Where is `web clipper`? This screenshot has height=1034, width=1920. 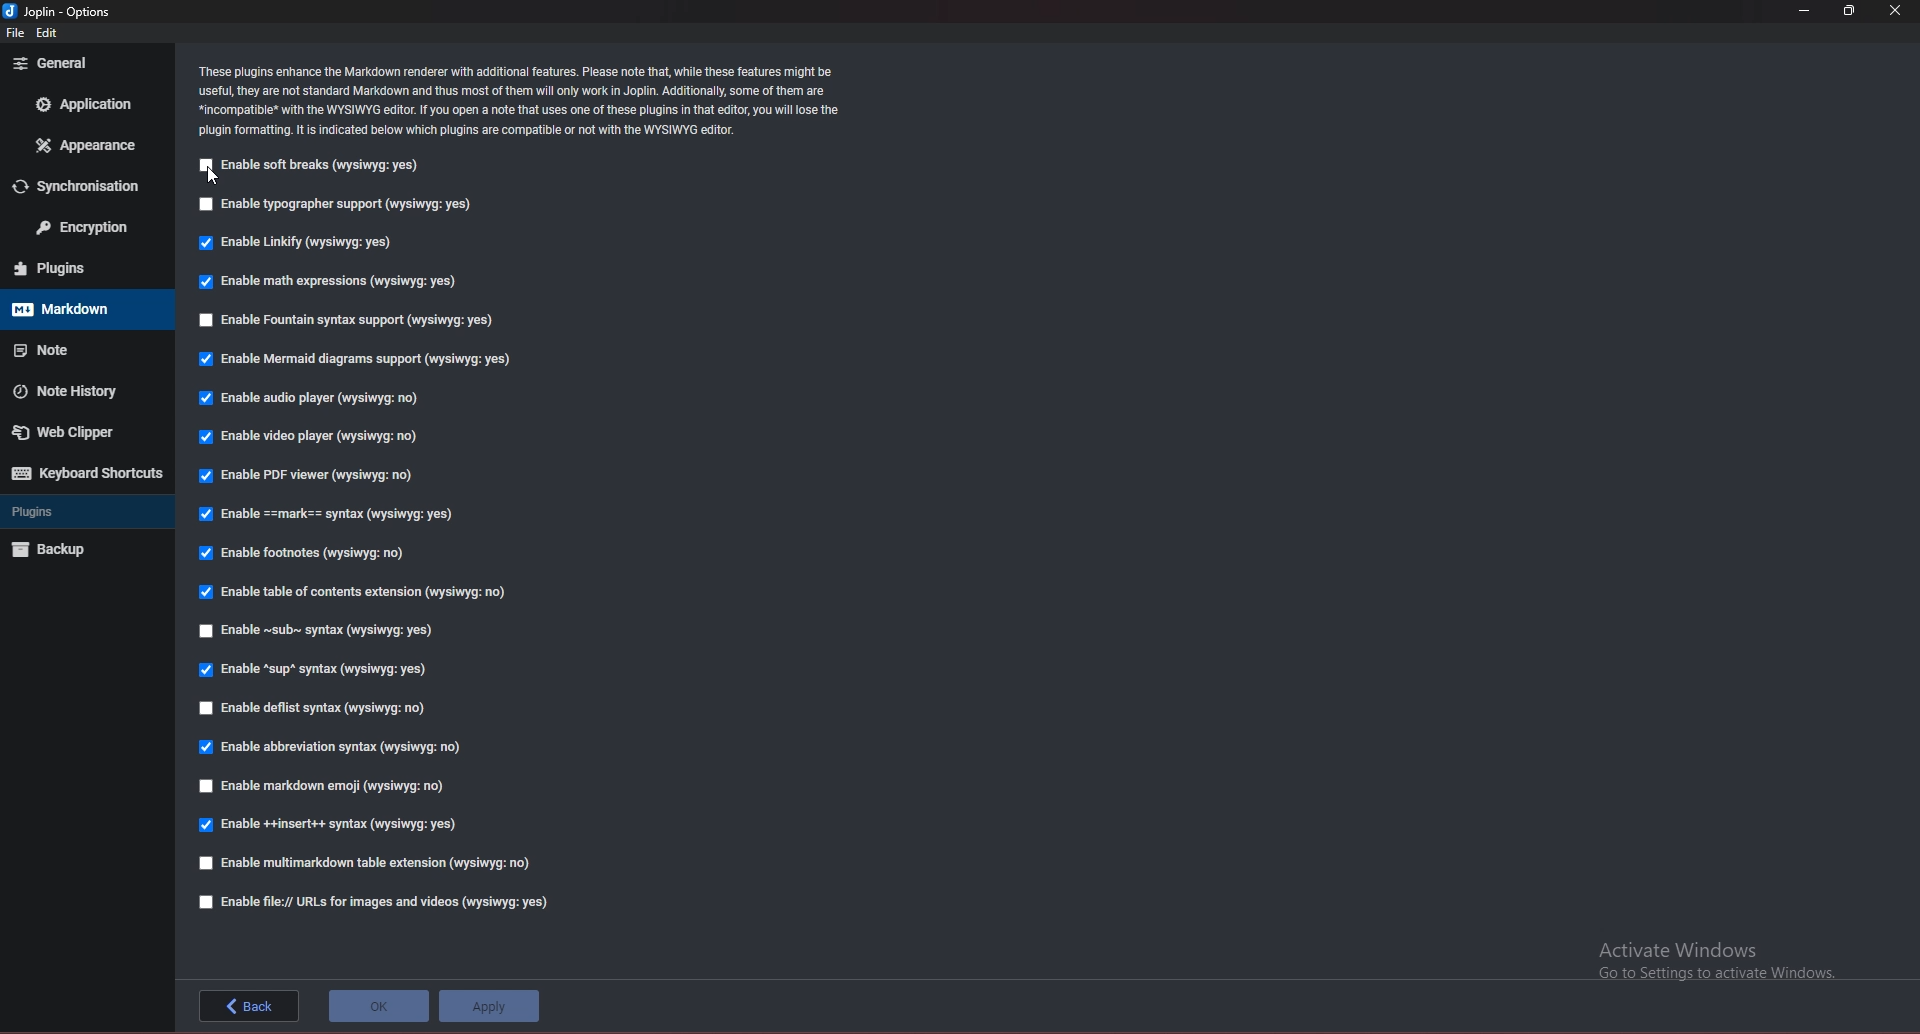
web clipper is located at coordinates (78, 431).